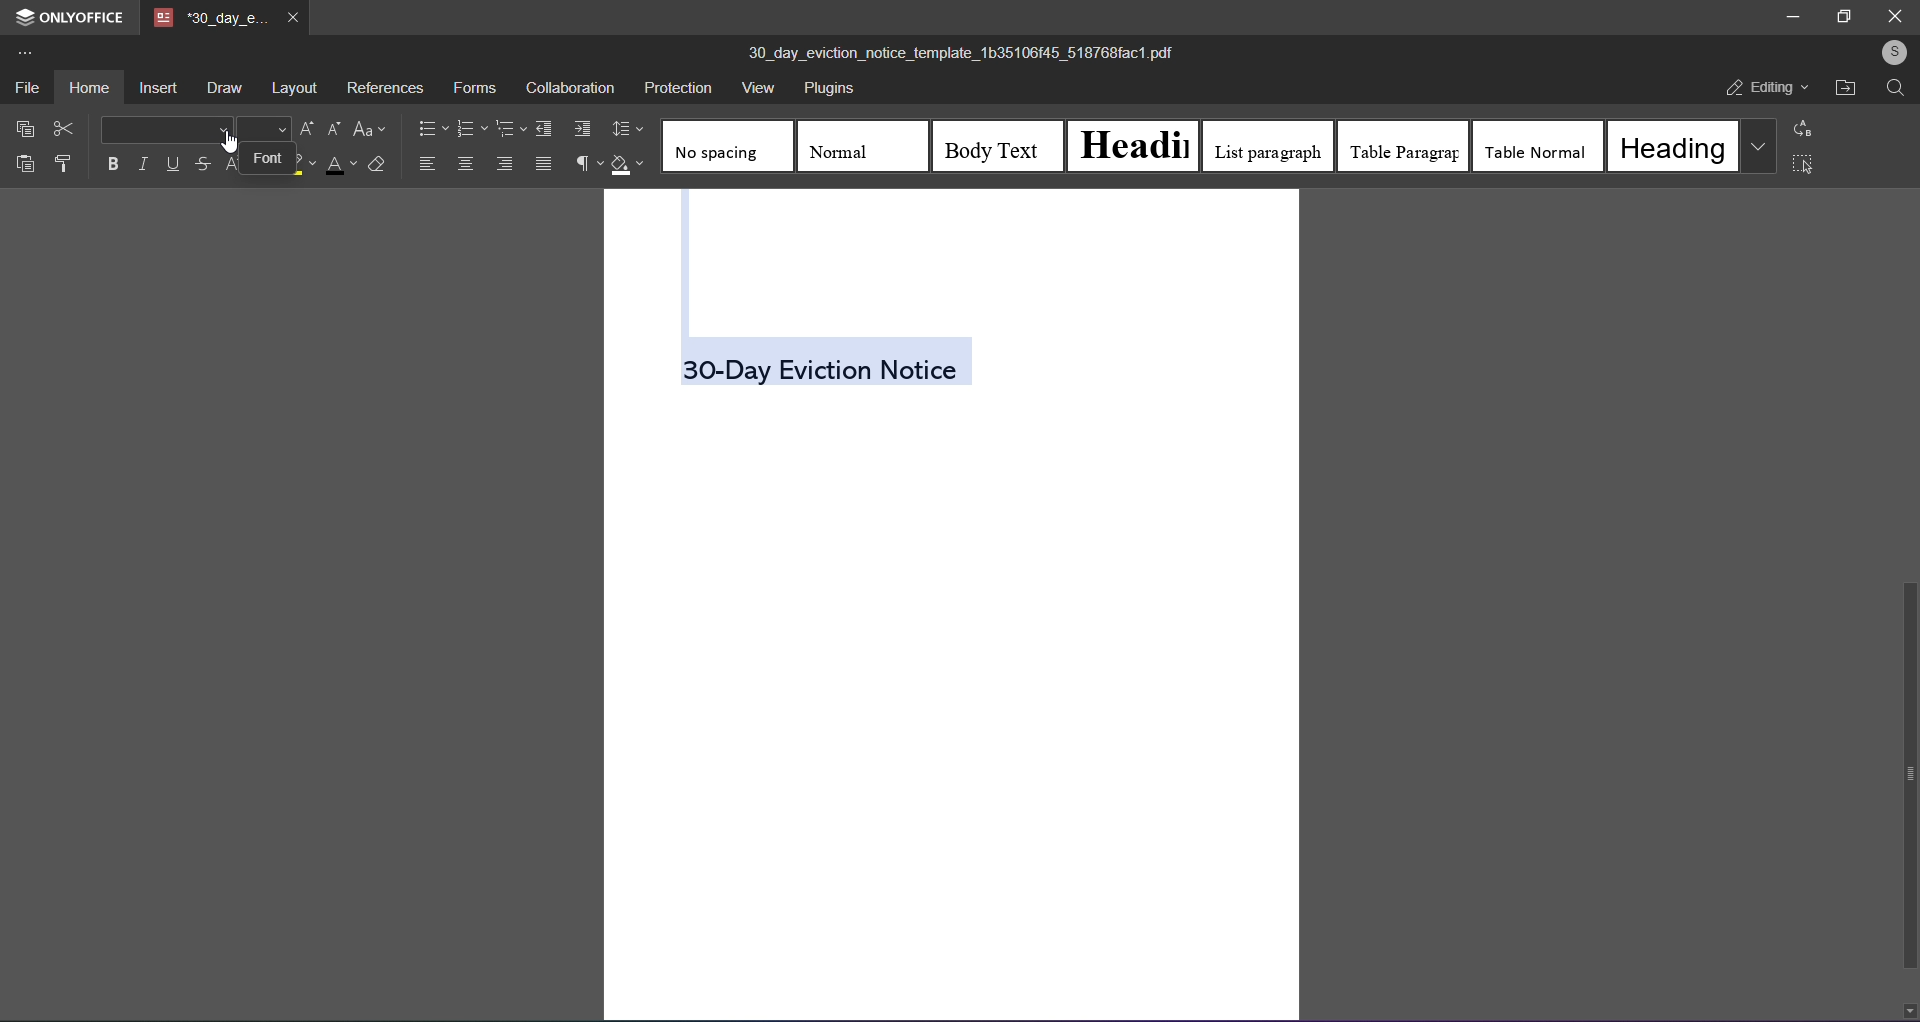  What do you see at coordinates (222, 88) in the screenshot?
I see `draw` at bounding box center [222, 88].